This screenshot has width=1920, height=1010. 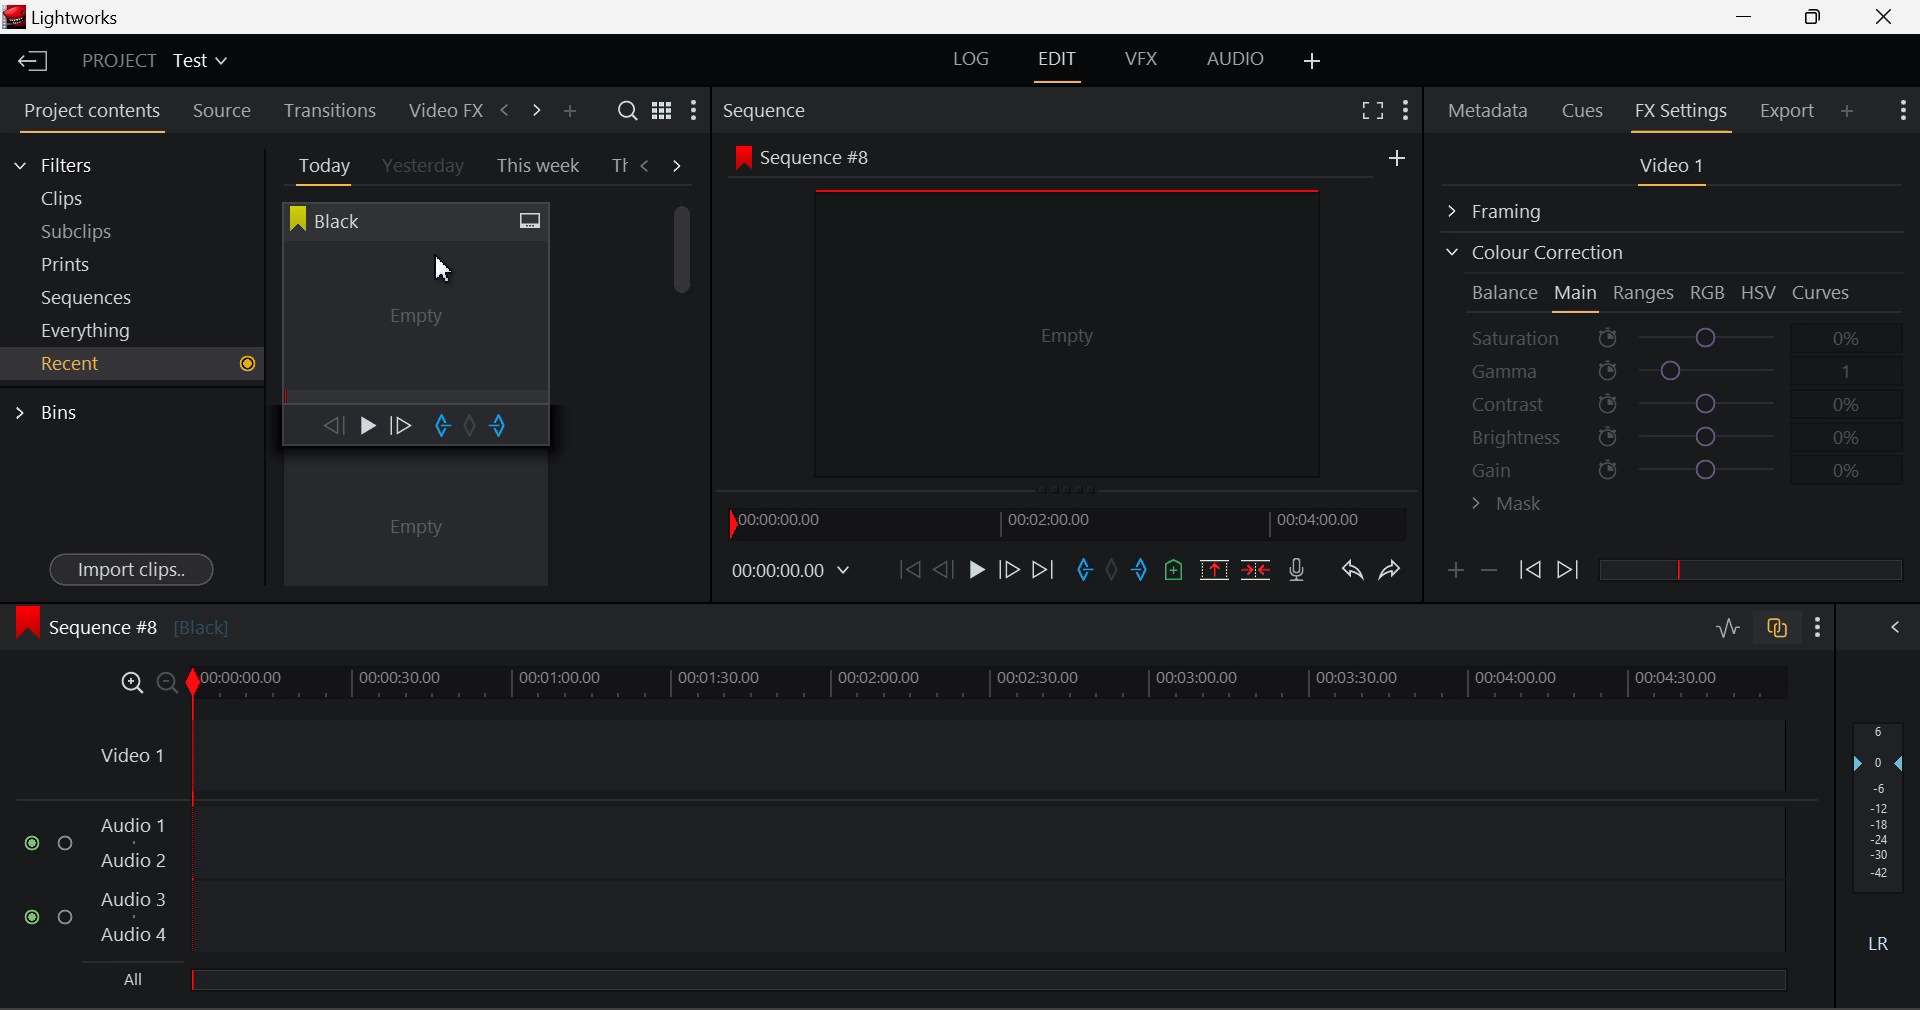 I want to click on Cues Panel, so click(x=1585, y=108).